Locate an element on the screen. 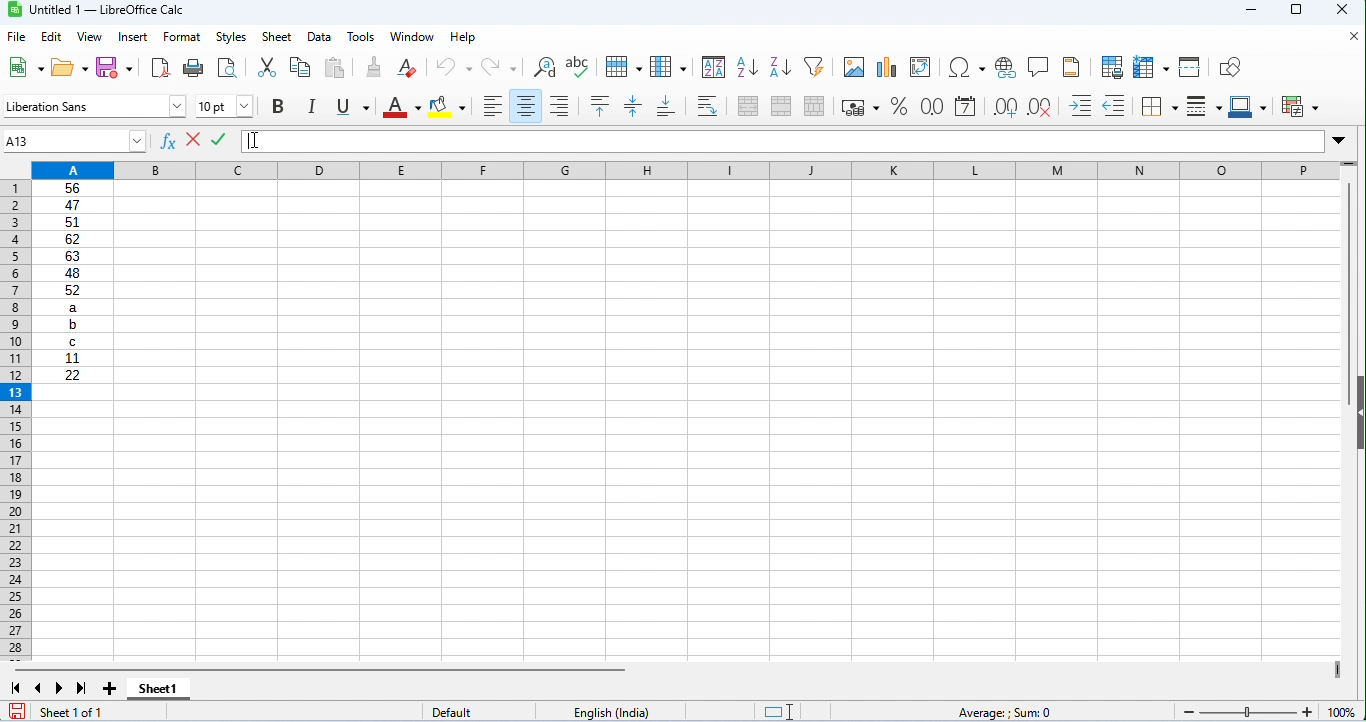 Image resolution: width=1366 pixels, height=722 pixels. help is located at coordinates (462, 38).